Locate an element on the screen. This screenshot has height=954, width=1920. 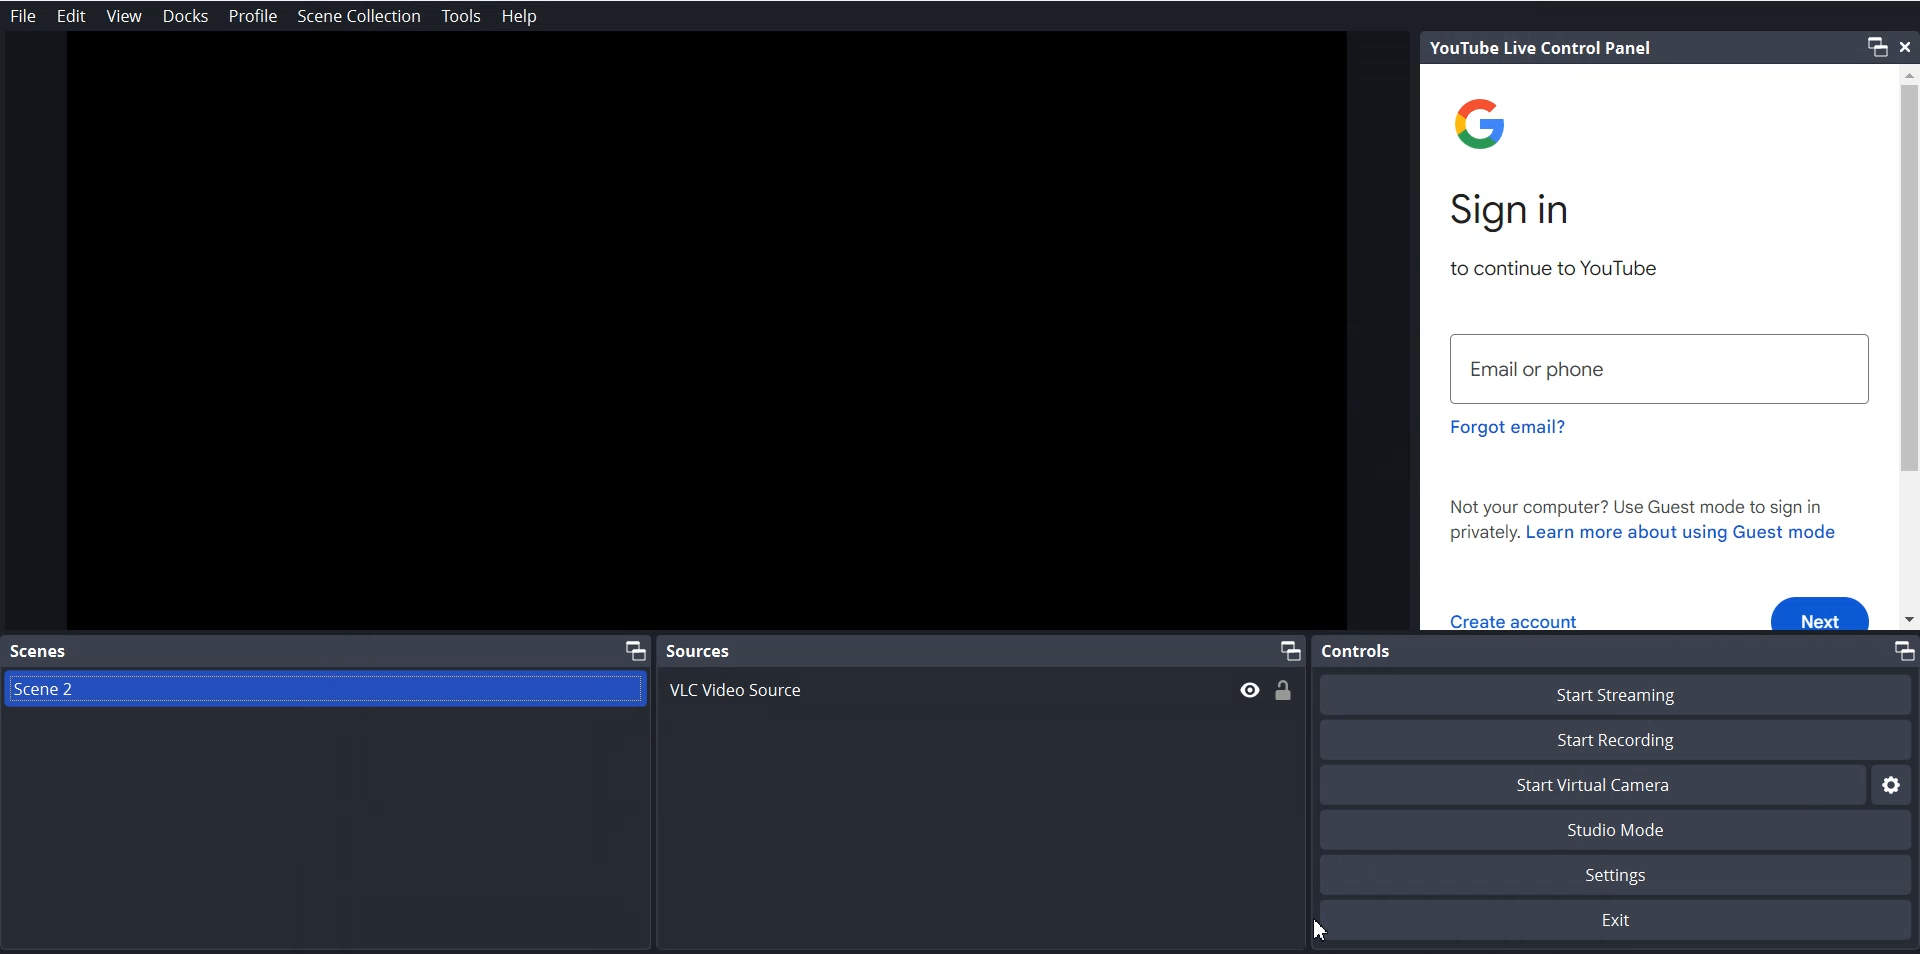
Settings is located at coordinates (1894, 784).